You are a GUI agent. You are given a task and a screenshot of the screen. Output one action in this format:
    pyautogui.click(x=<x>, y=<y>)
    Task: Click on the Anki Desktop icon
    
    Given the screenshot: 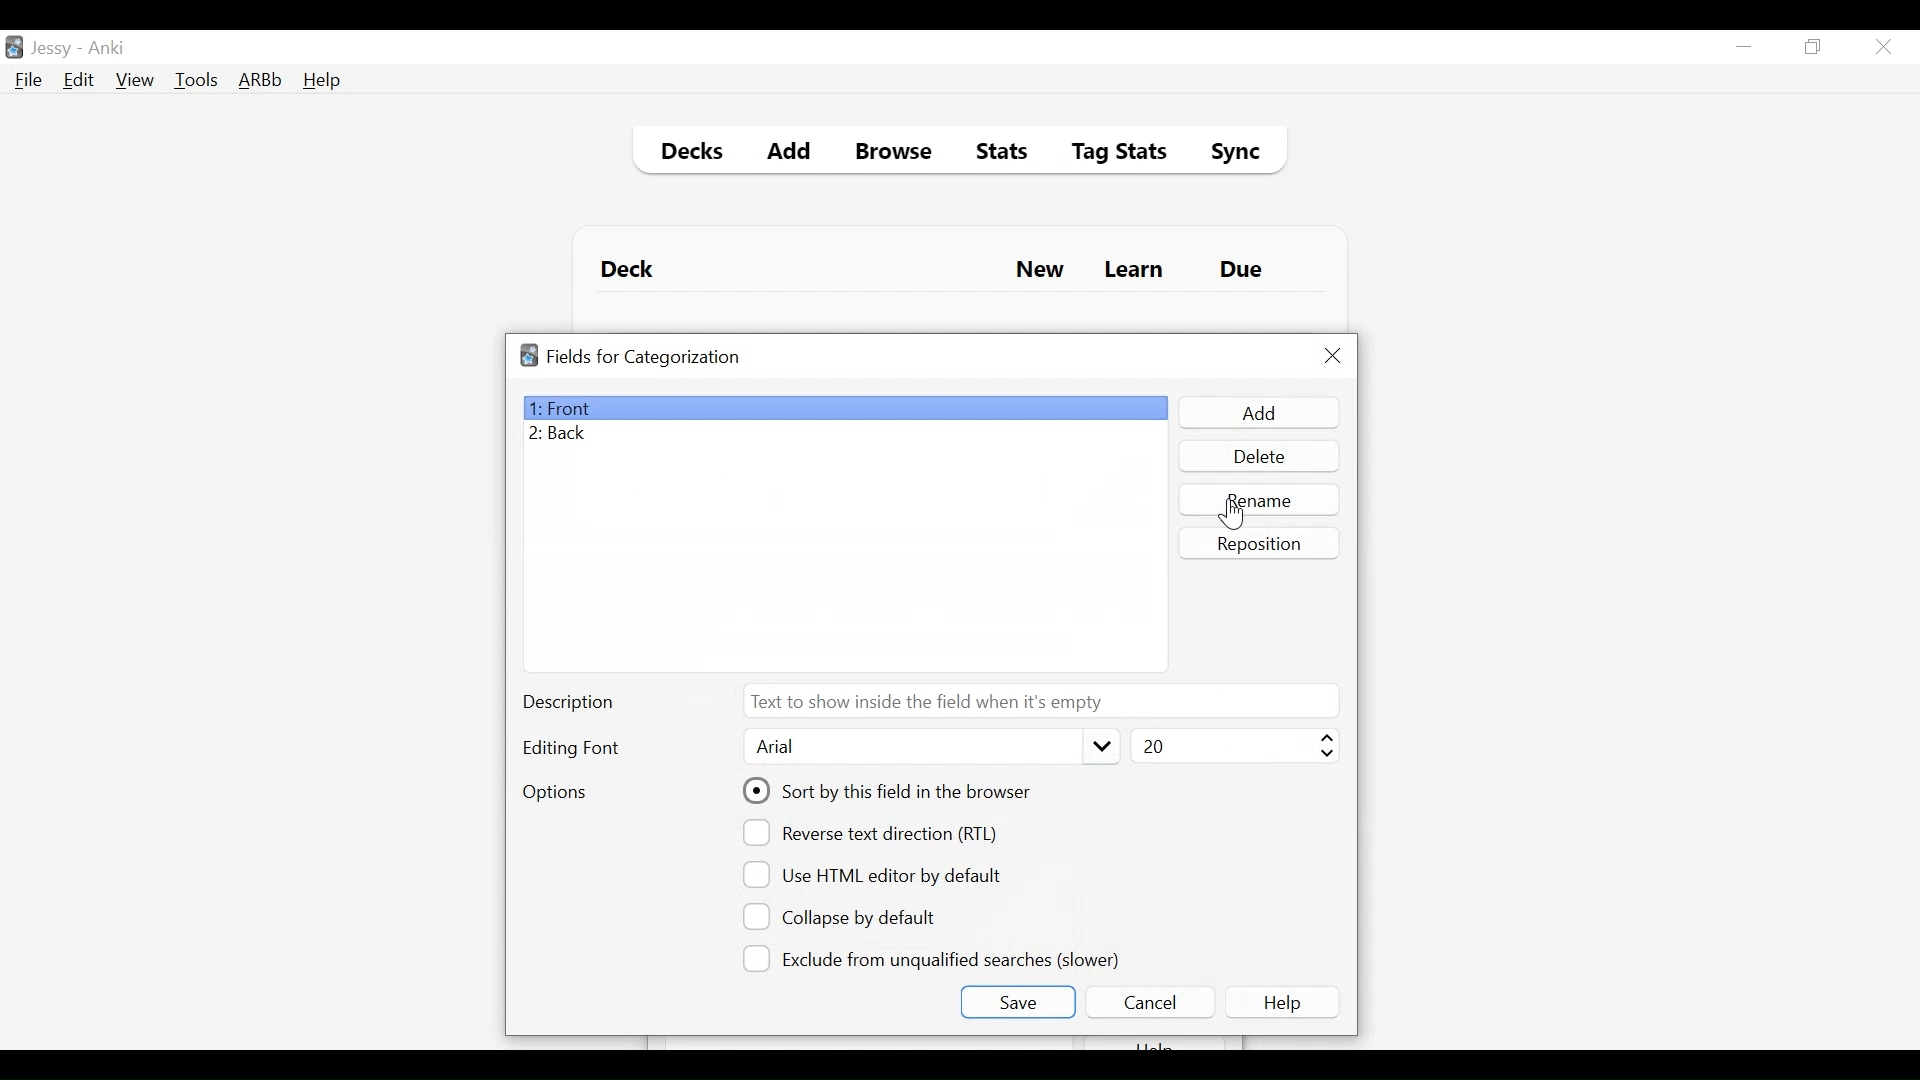 What is the action you would take?
    pyautogui.click(x=14, y=48)
    